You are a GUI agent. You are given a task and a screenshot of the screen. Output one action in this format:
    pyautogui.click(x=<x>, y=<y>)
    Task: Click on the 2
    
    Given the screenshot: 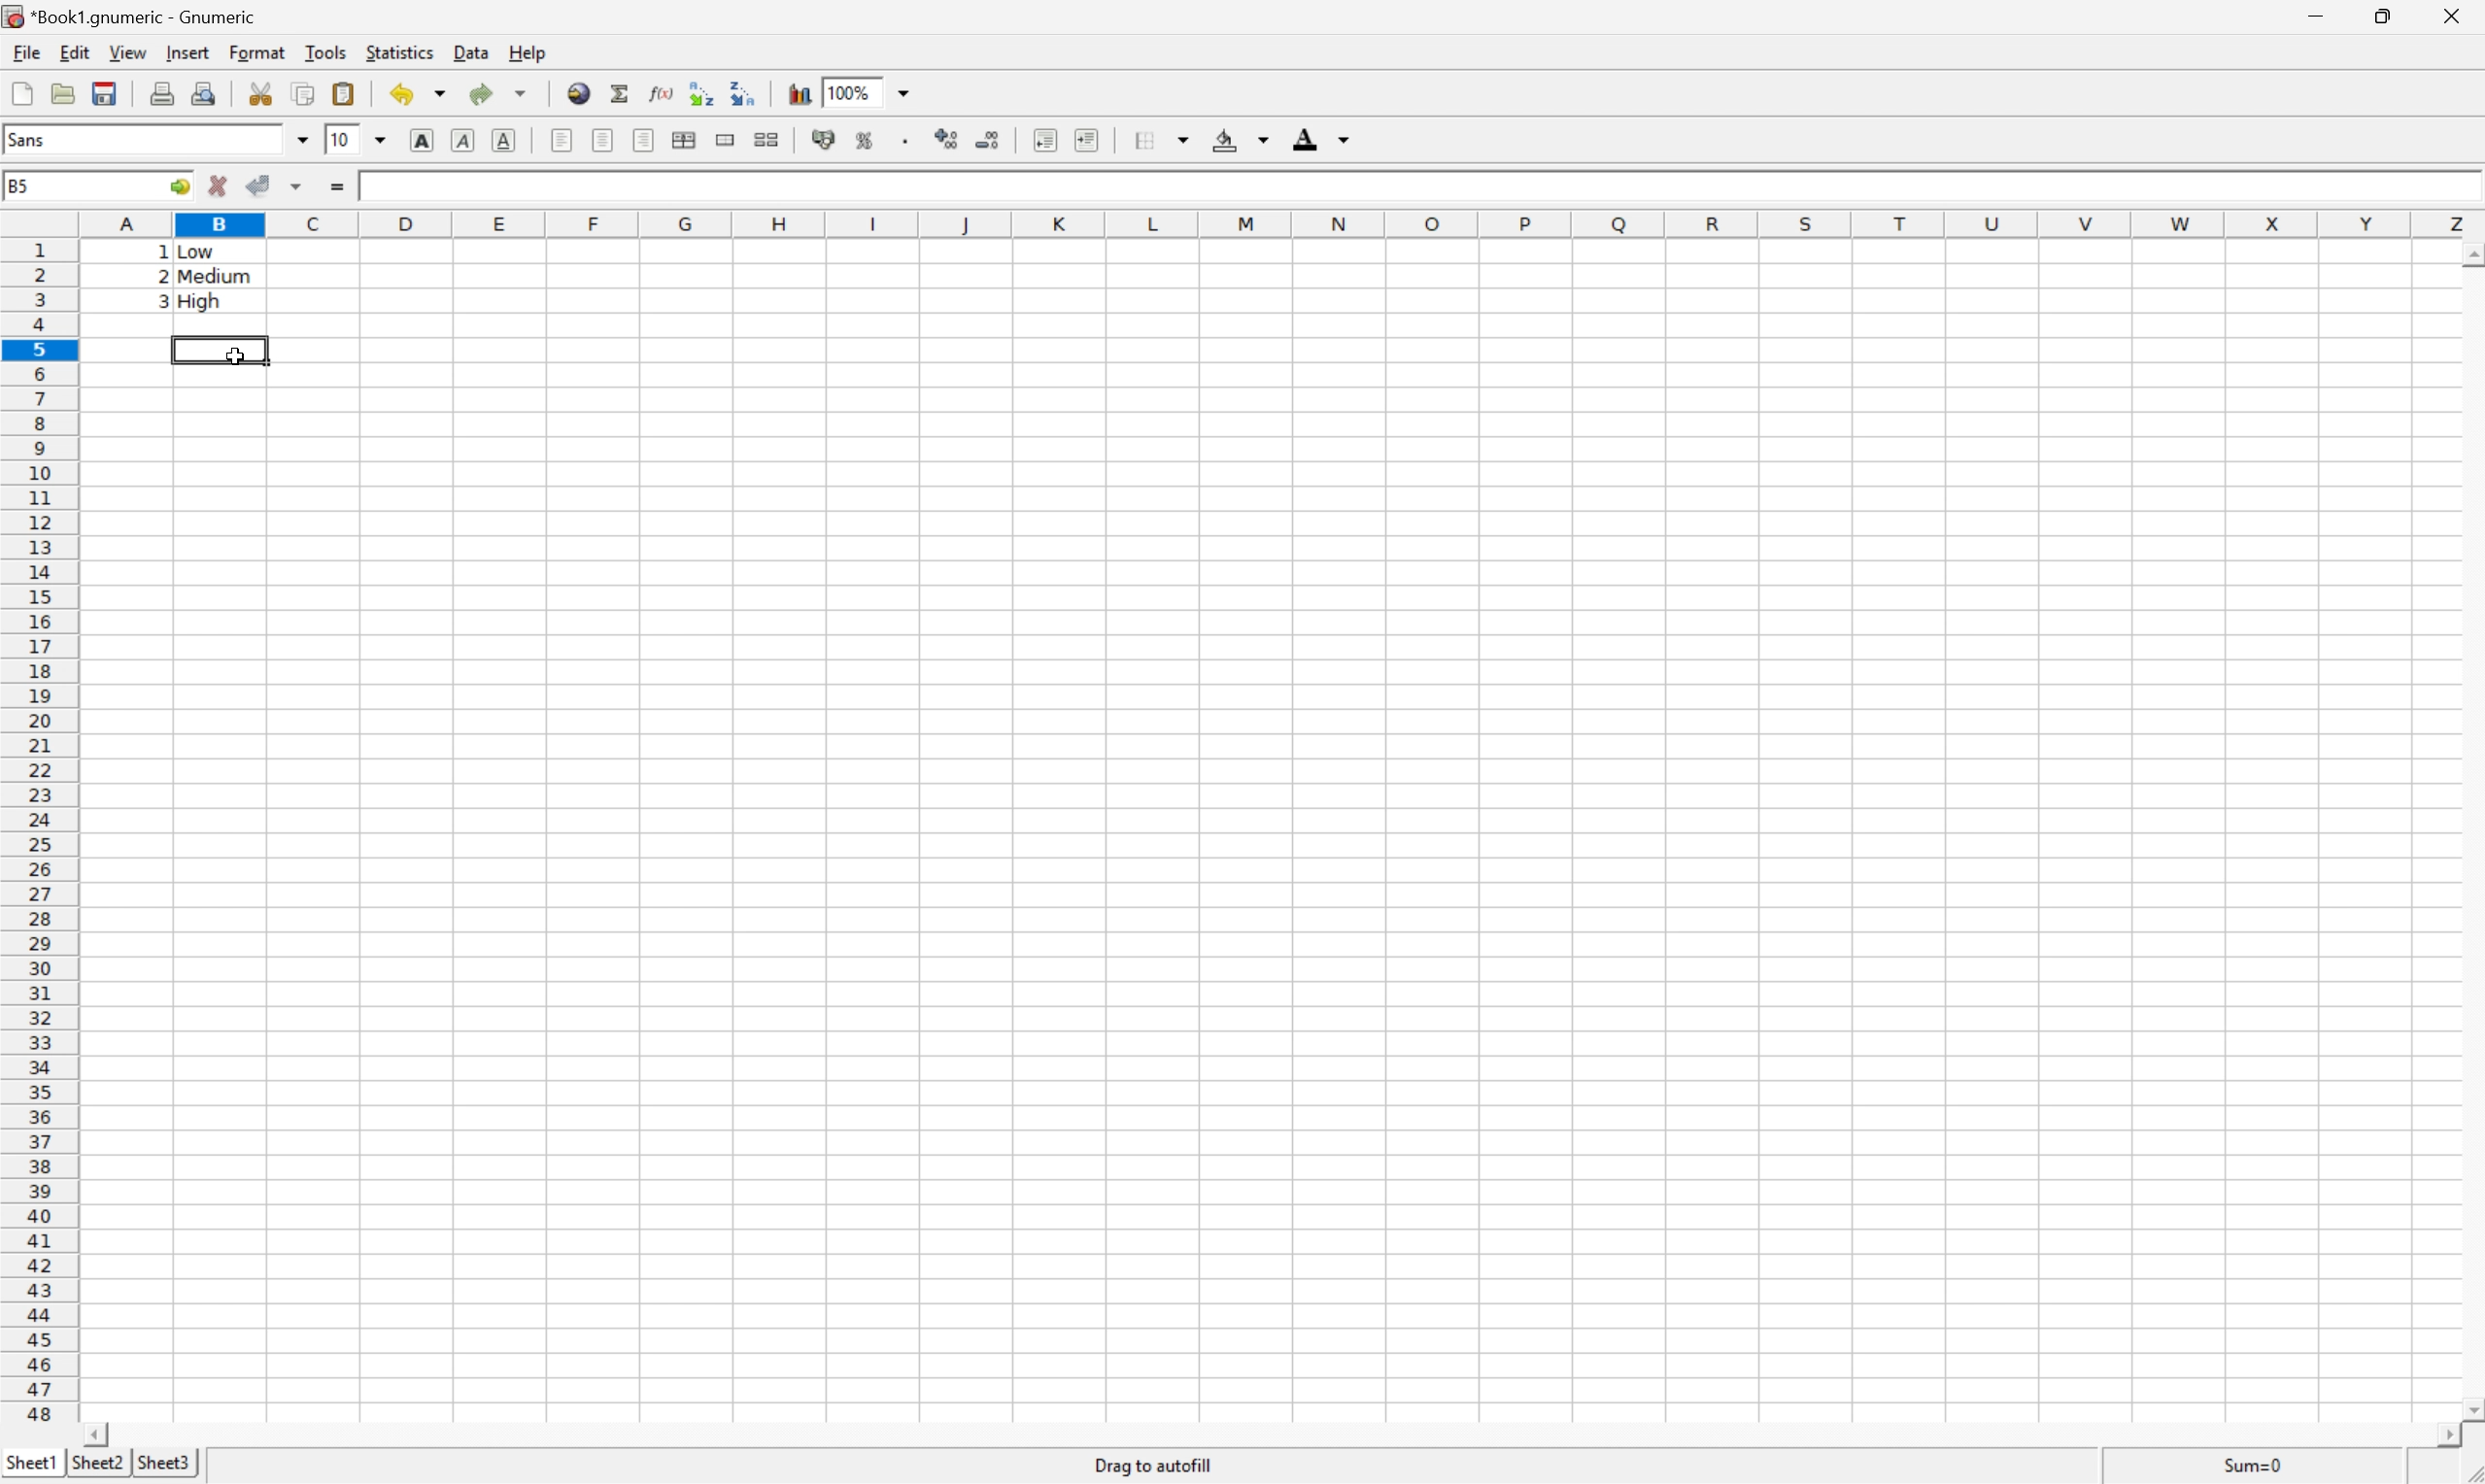 What is the action you would take?
    pyautogui.click(x=152, y=278)
    